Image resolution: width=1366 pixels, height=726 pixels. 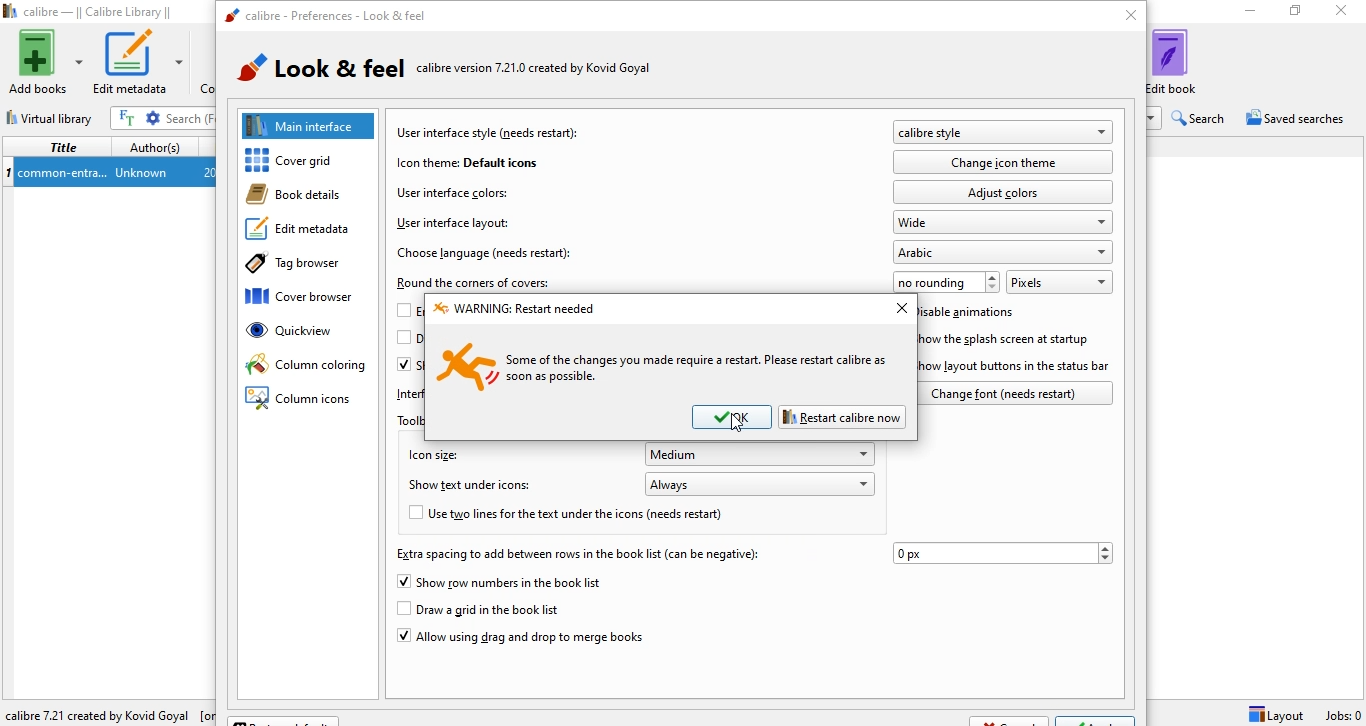 What do you see at coordinates (190, 118) in the screenshot?
I see `Search bar` at bounding box center [190, 118].